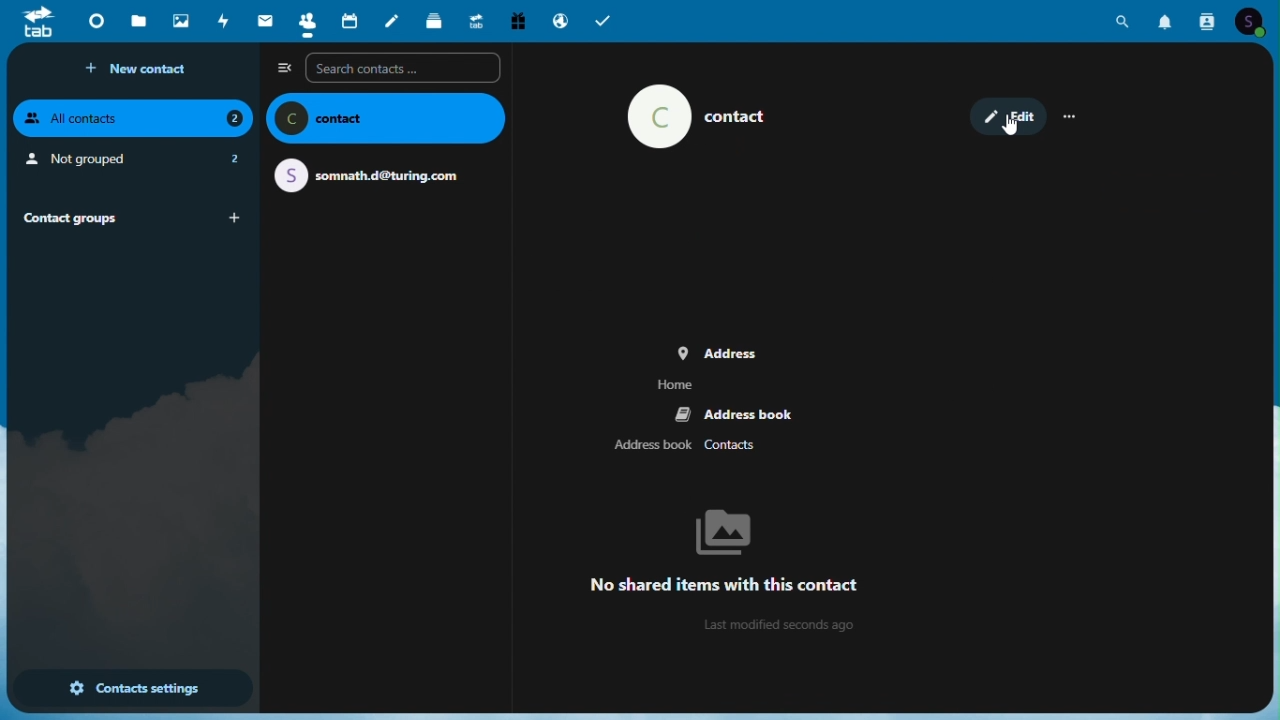 Image resolution: width=1280 pixels, height=720 pixels. What do you see at coordinates (1210, 22) in the screenshot?
I see `Contacts` at bounding box center [1210, 22].